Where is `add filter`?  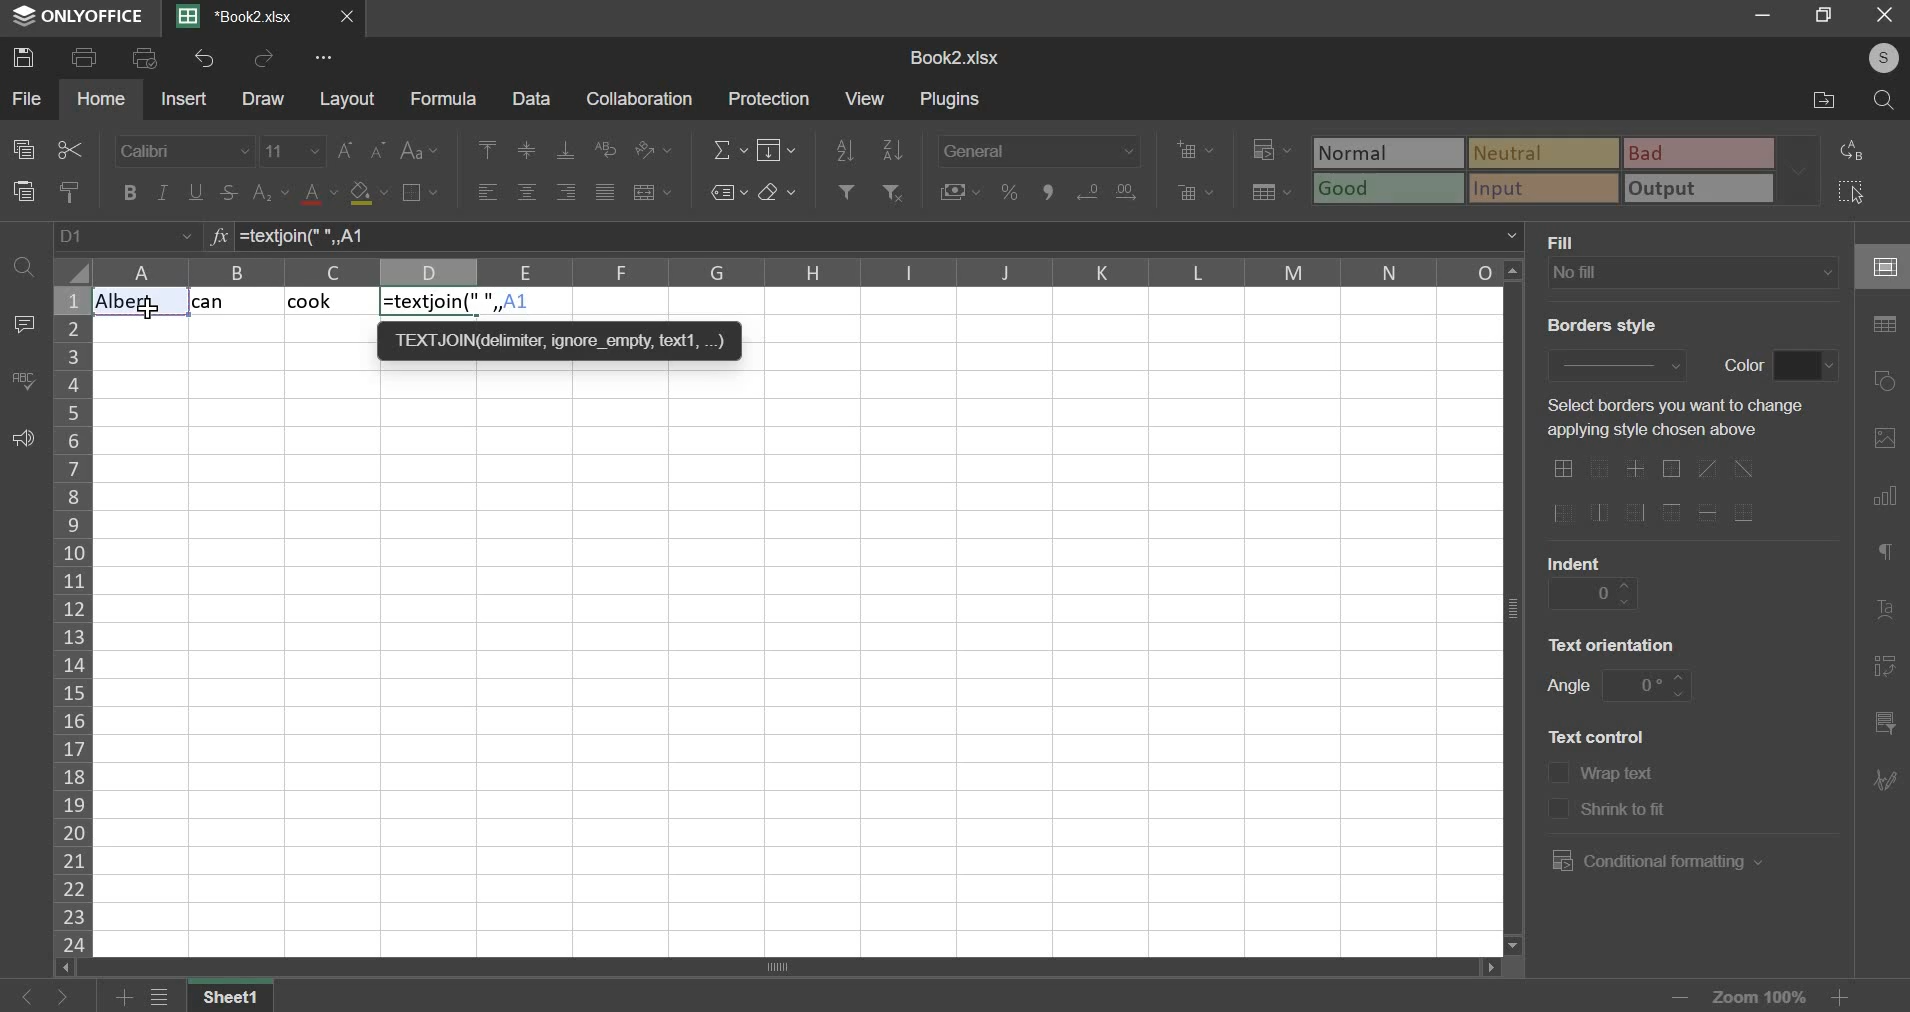
add filter is located at coordinates (844, 190).